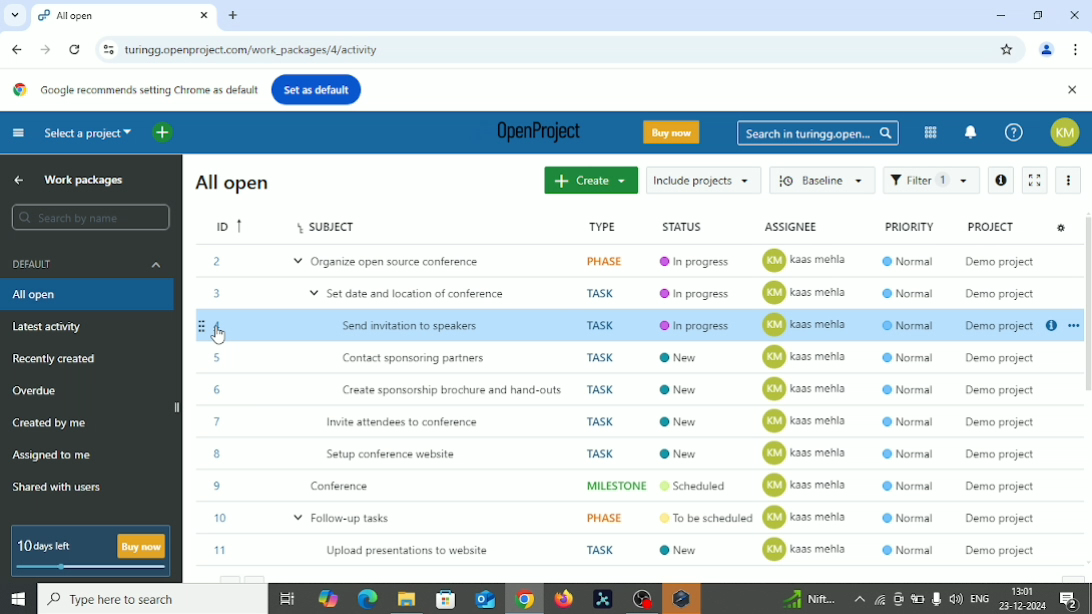 This screenshot has width=1092, height=614. Describe the element at coordinates (133, 90) in the screenshot. I see `Google recommends setting Chrome as default` at that location.